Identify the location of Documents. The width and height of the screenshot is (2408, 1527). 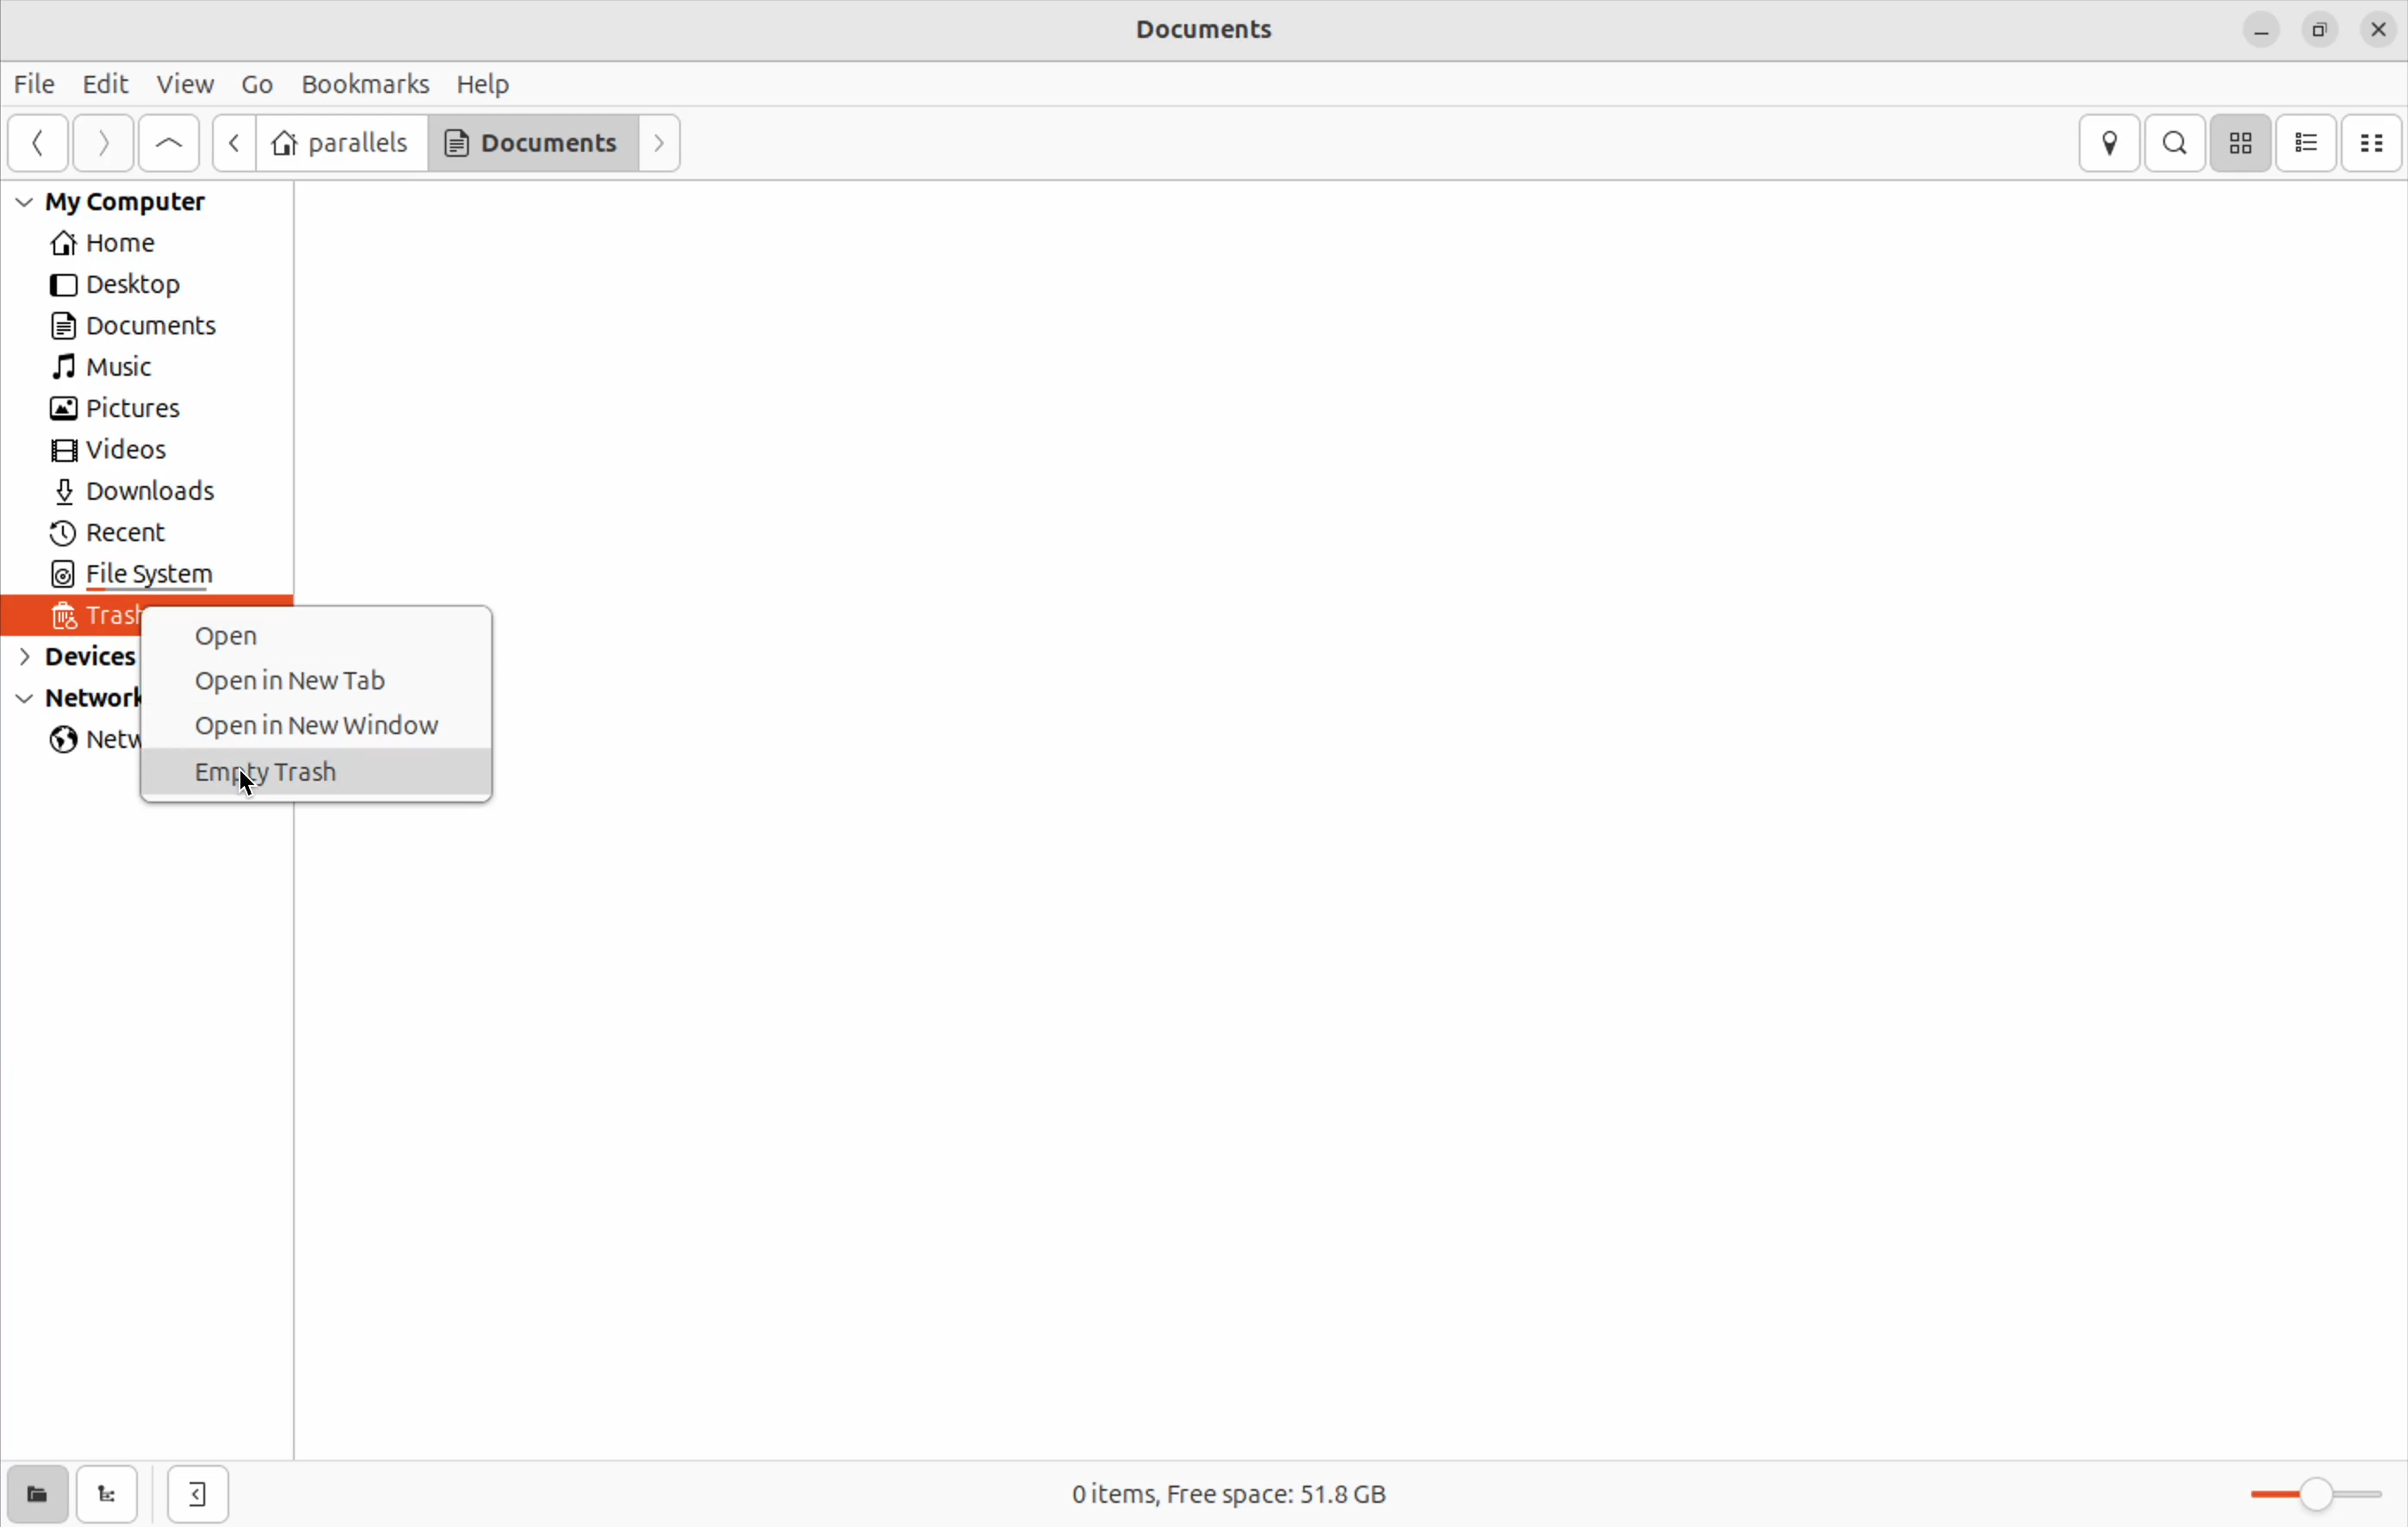
(139, 323).